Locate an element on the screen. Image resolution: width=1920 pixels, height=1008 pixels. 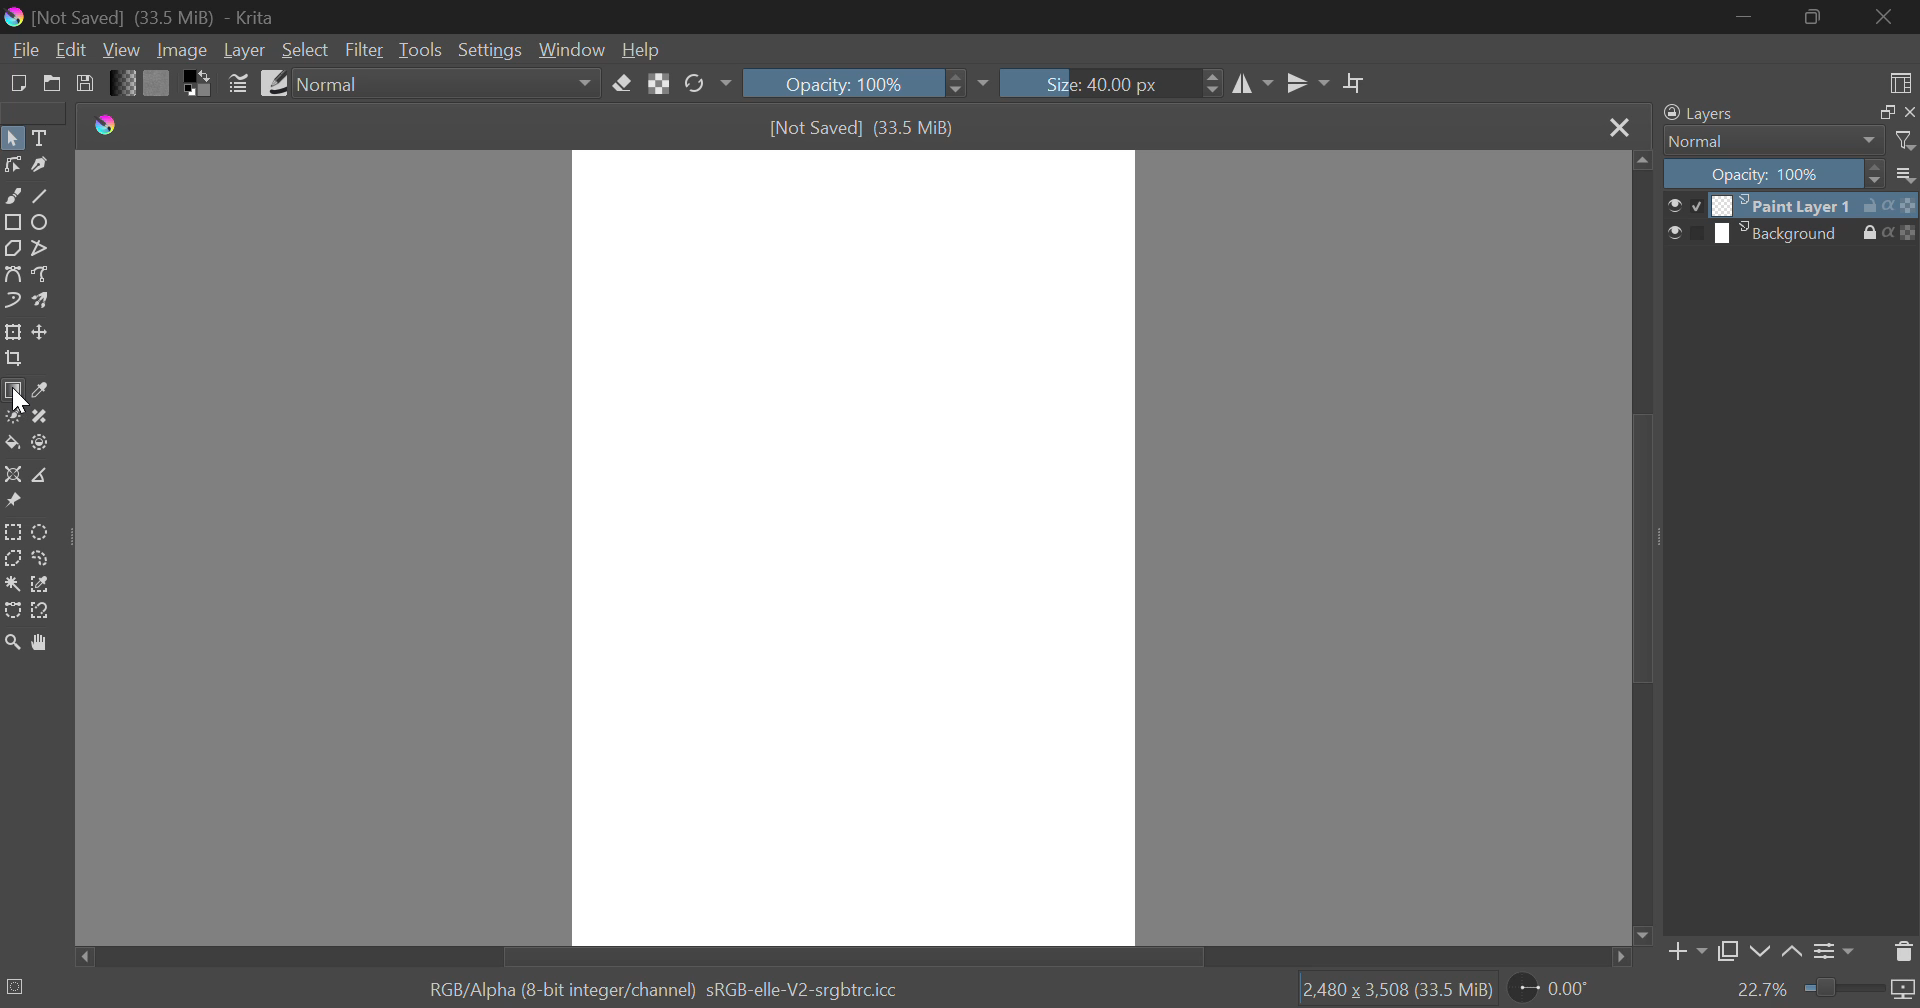
Size: 40.00 px is located at coordinates (1112, 81).